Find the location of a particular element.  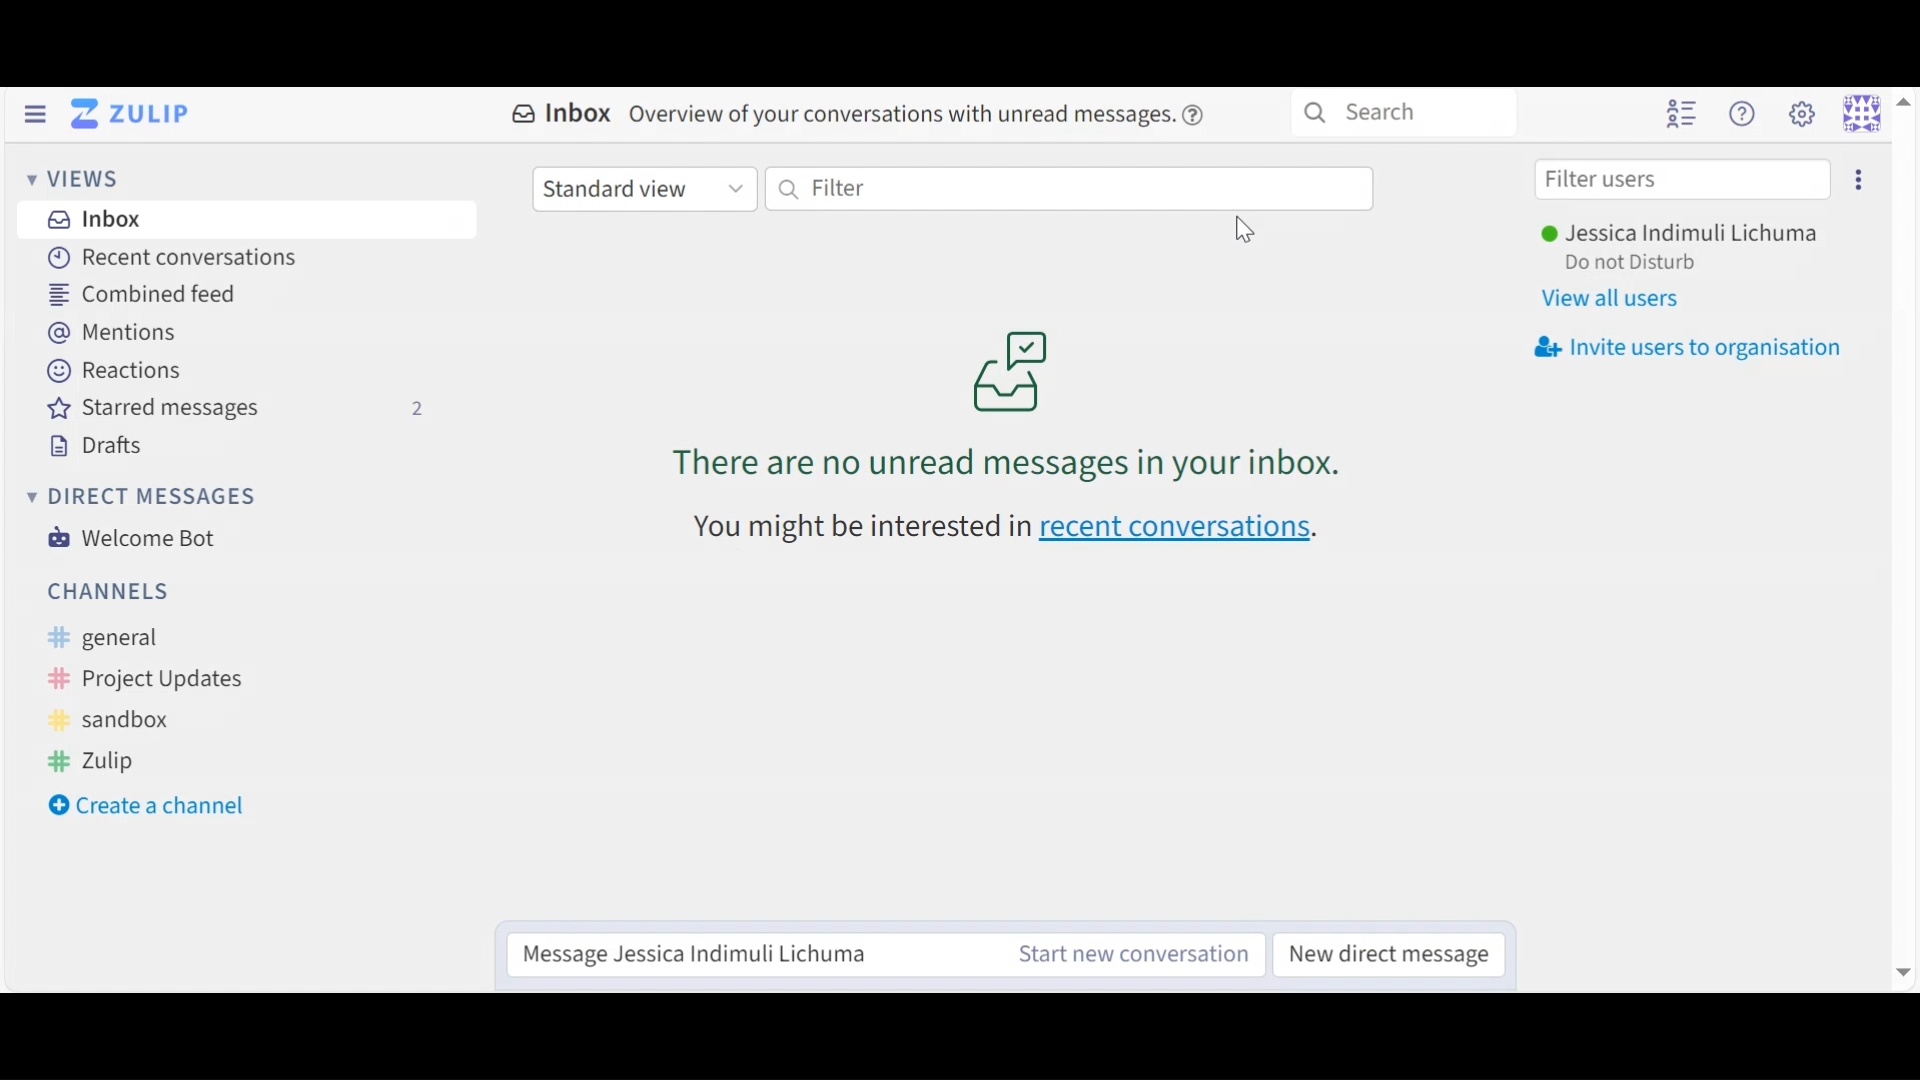

Mentions is located at coordinates (122, 333).